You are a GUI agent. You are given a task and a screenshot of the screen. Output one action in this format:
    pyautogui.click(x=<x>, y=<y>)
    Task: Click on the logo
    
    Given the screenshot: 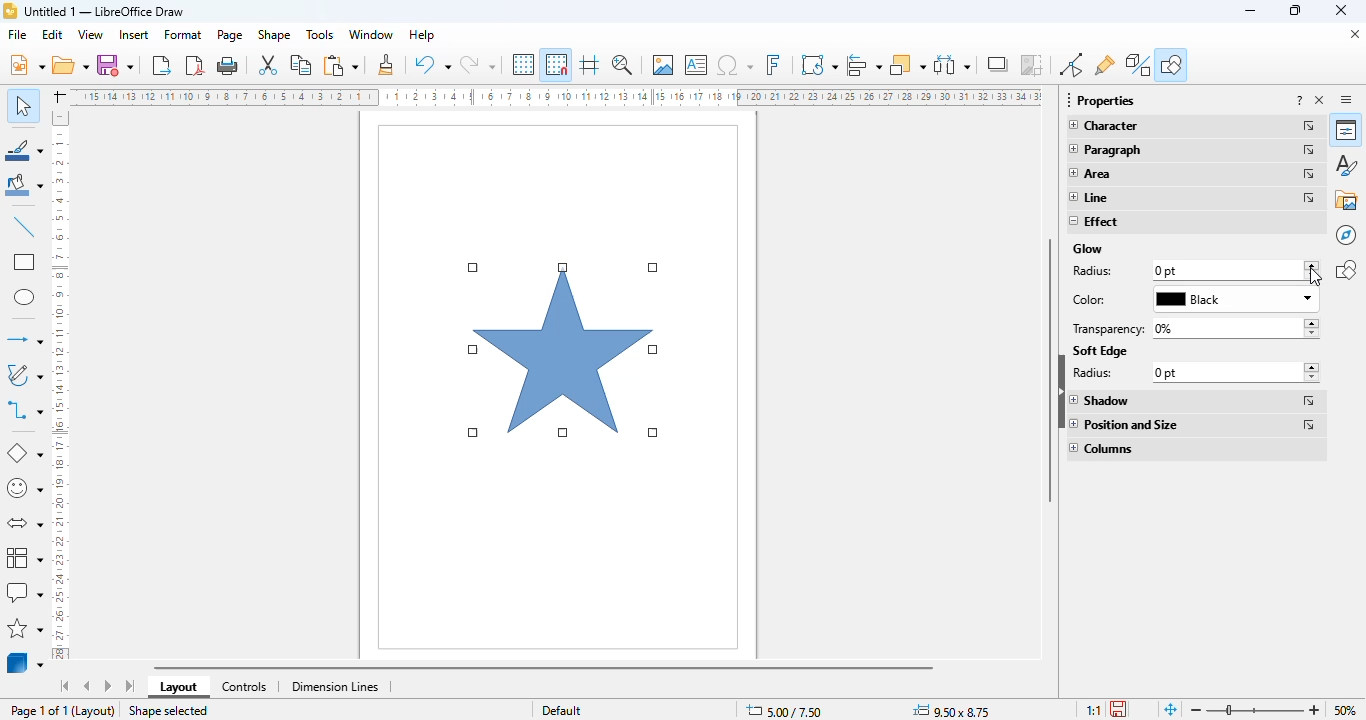 What is the action you would take?
    pyautogui.click(x=10, y=10)
    